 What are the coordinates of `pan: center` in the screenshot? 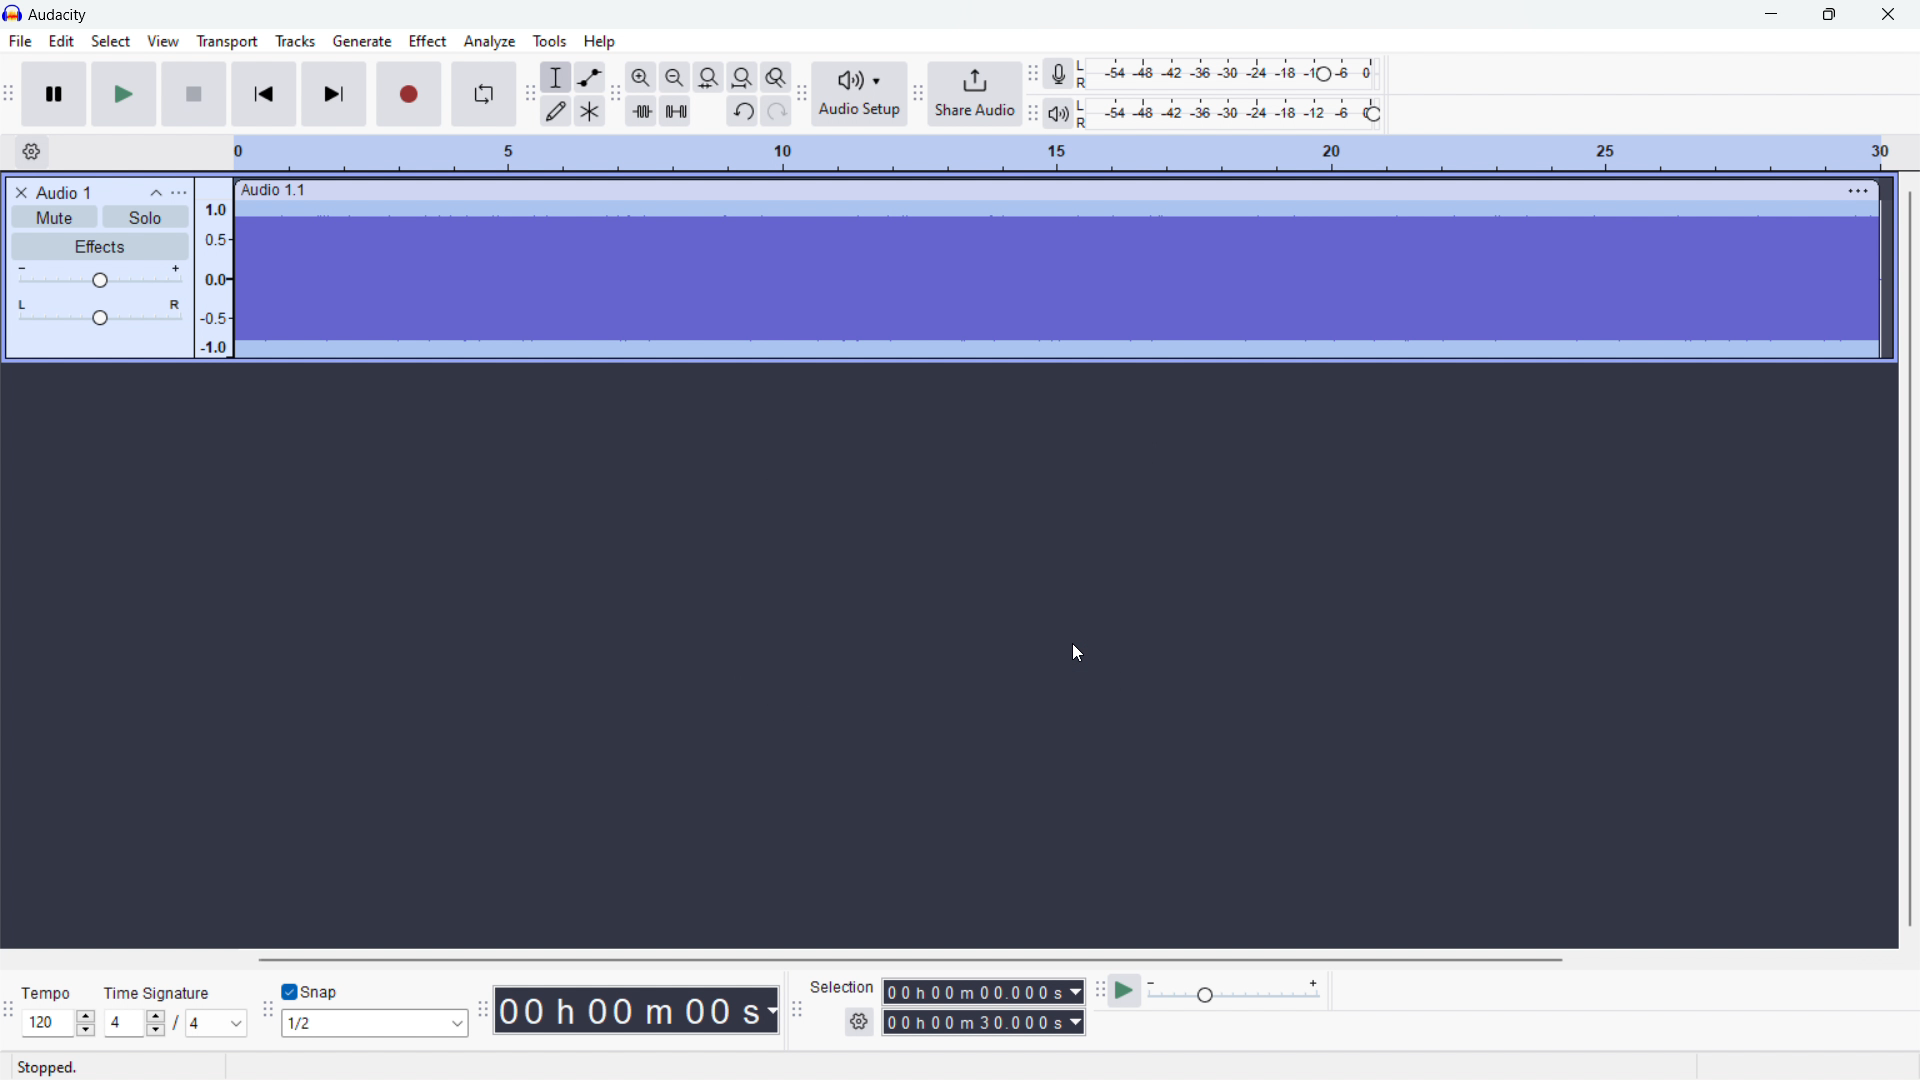 It's located at (100, 312).